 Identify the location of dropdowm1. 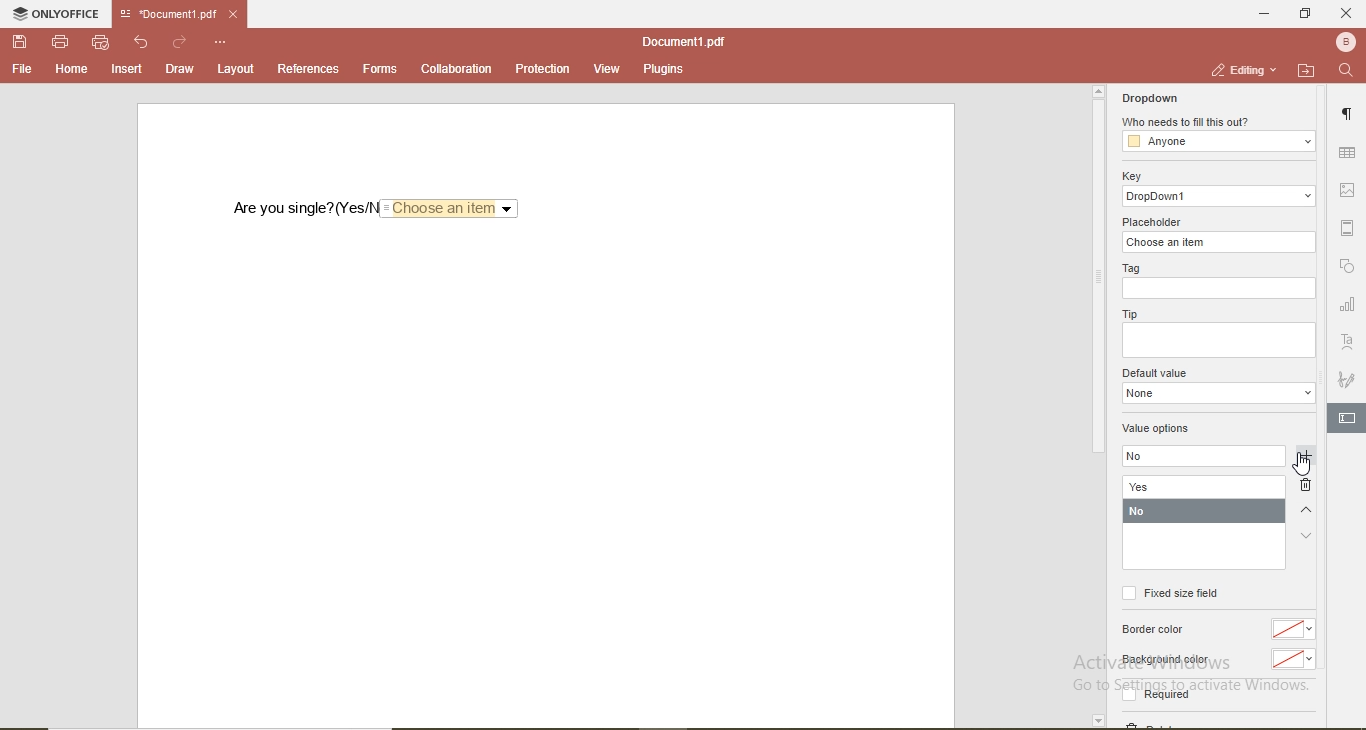
(1217, 196).